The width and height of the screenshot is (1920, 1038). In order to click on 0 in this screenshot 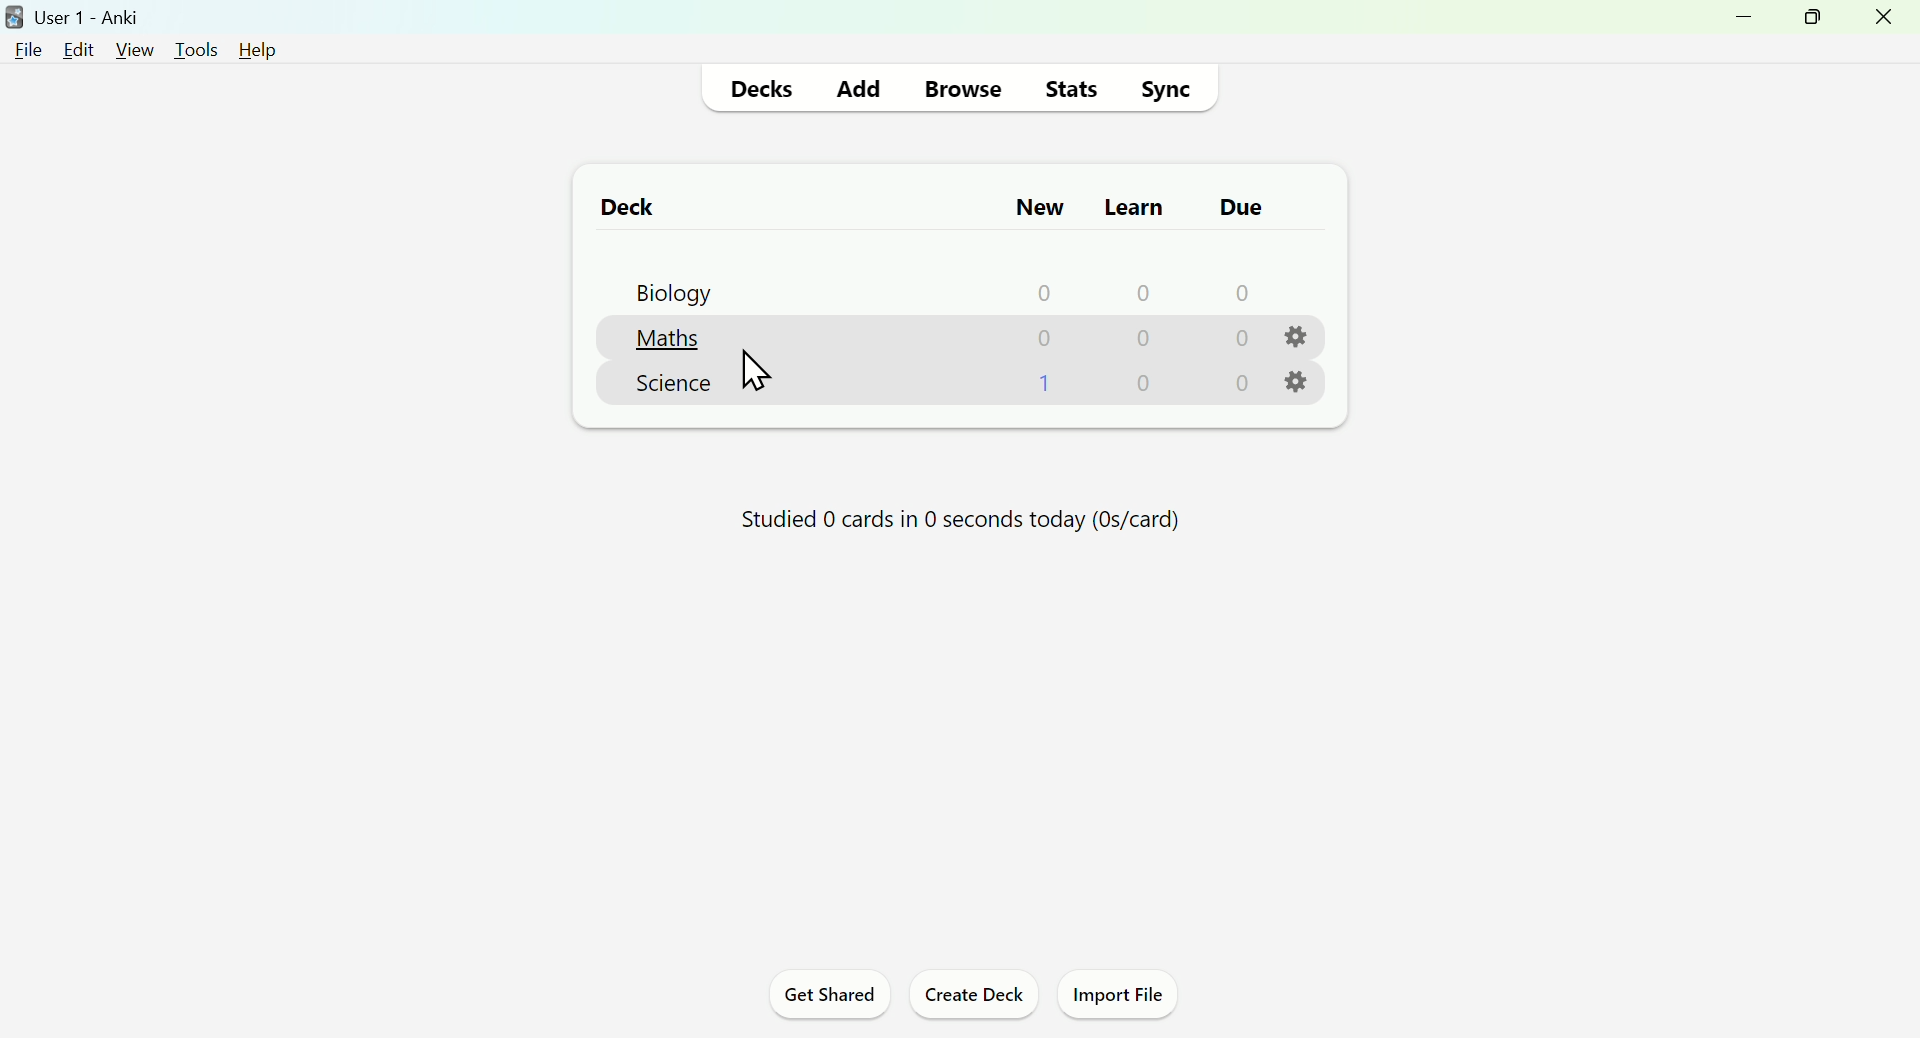, I will do `click(1042, 341)`.